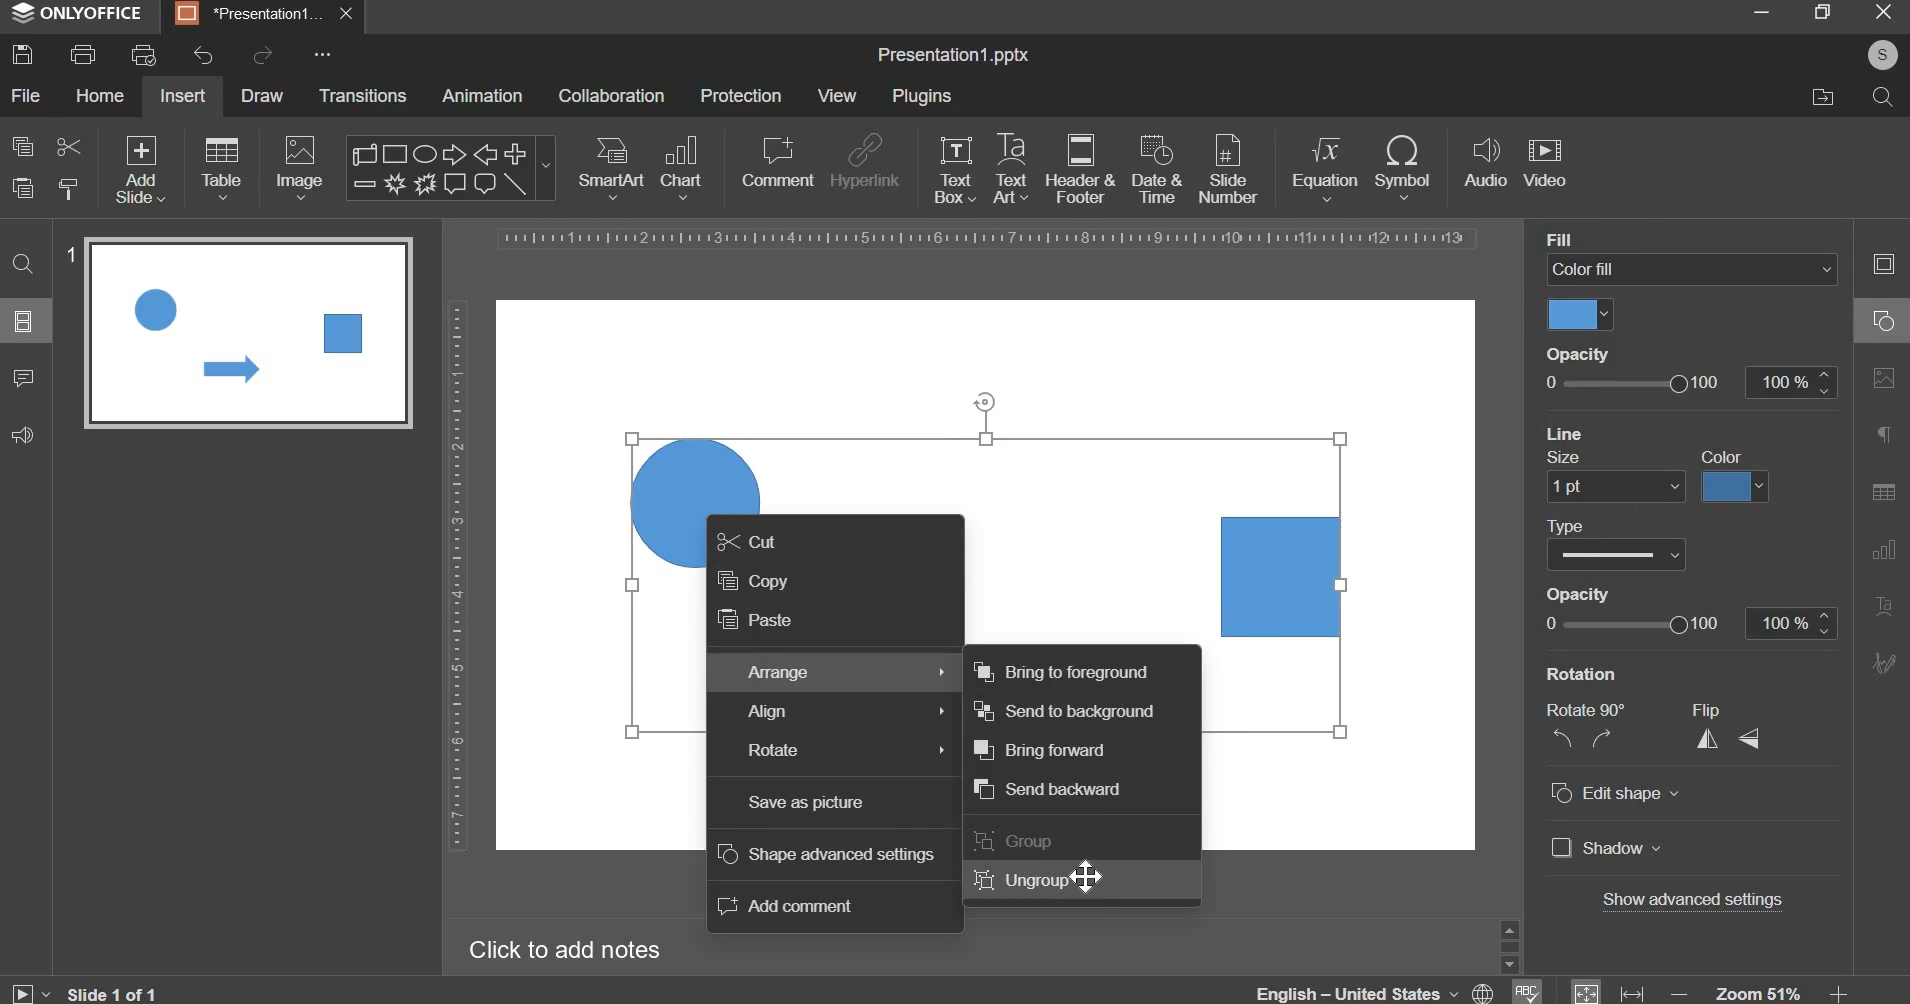  Describe the element at coordinates (83, 55) in the screenshot. I see `print` at that location.